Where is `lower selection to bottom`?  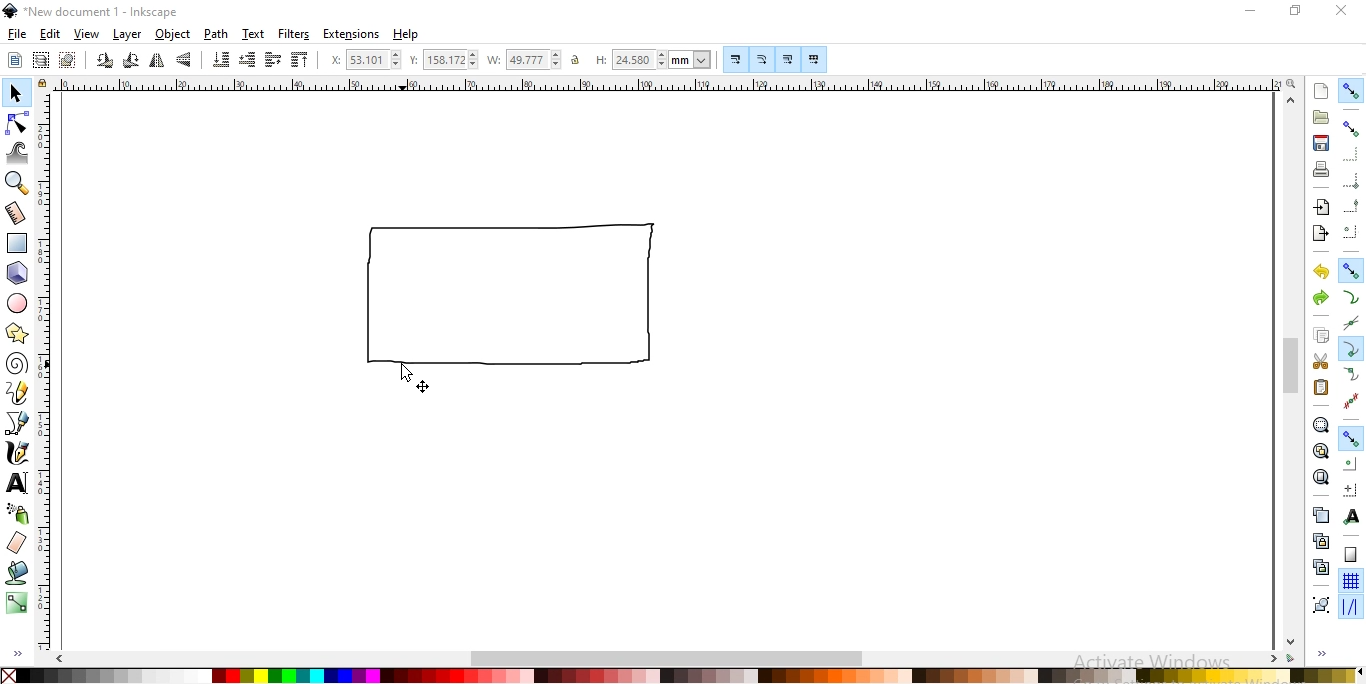 lower selection to bottom is located at coordinates (220, 60).